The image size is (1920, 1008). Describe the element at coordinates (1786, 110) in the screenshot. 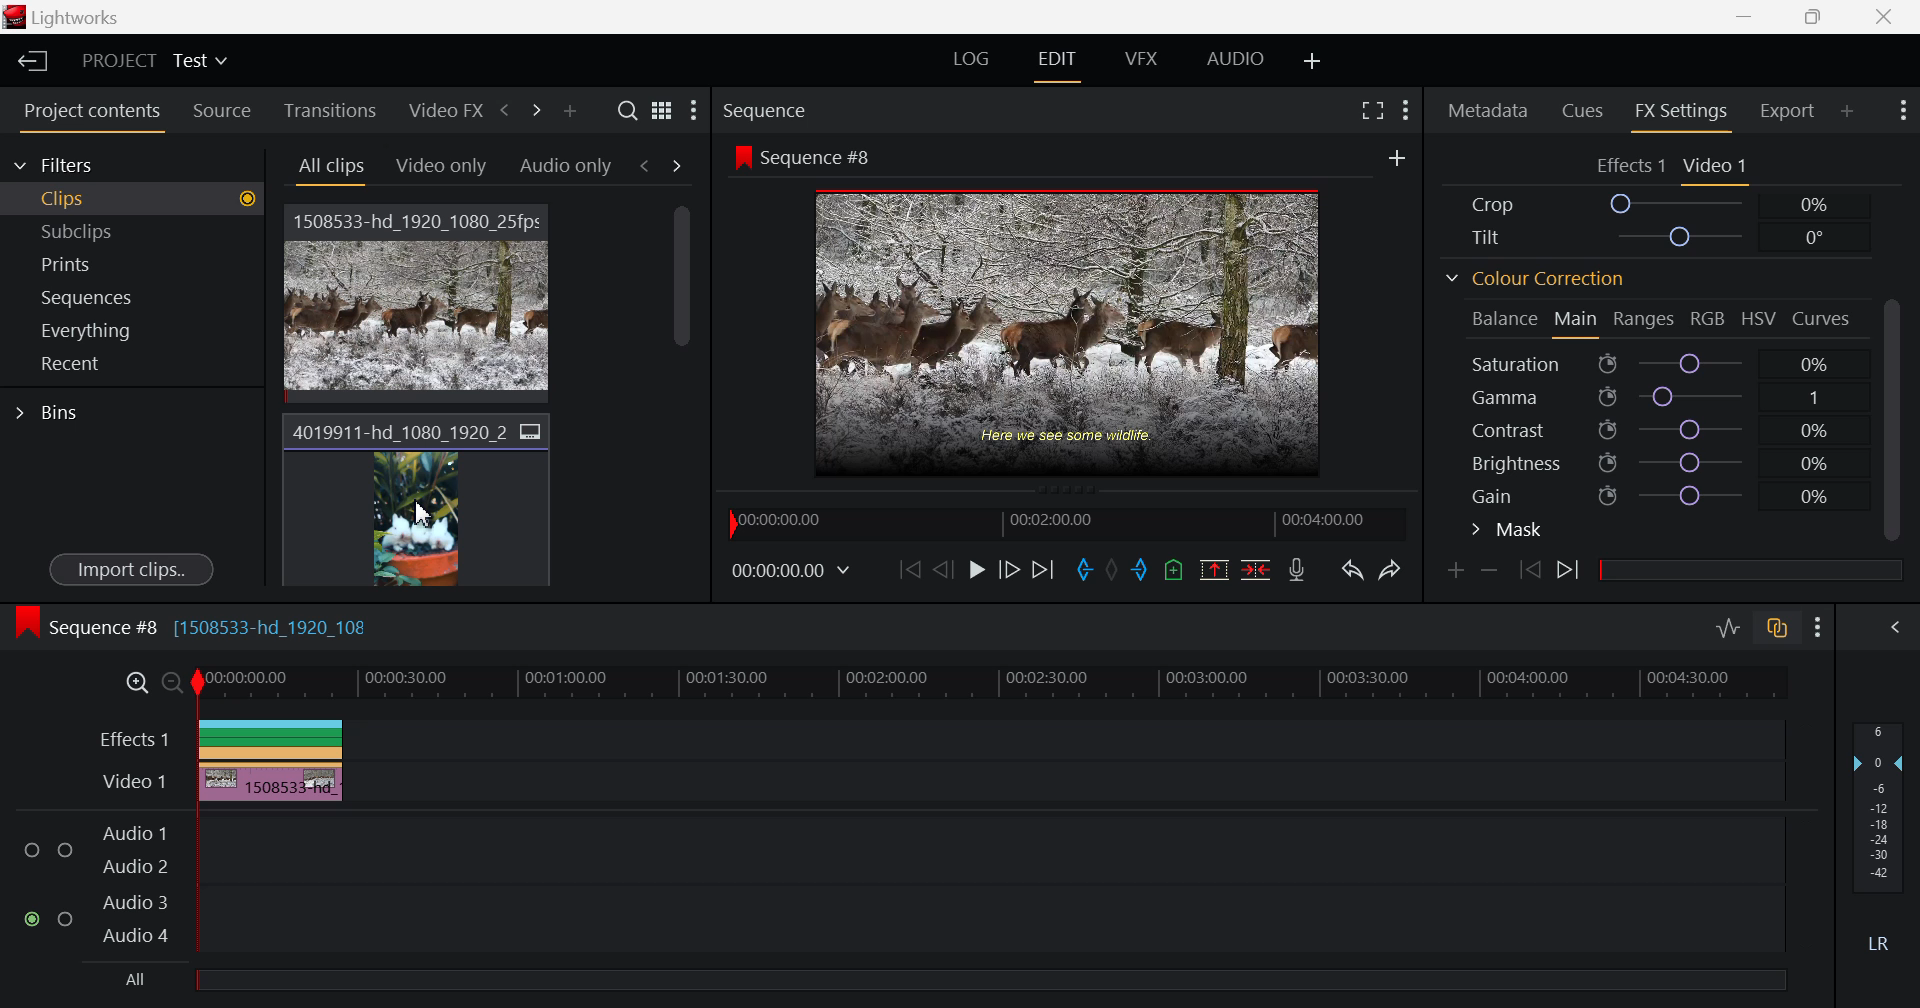

I see `Export Tab` at that location.